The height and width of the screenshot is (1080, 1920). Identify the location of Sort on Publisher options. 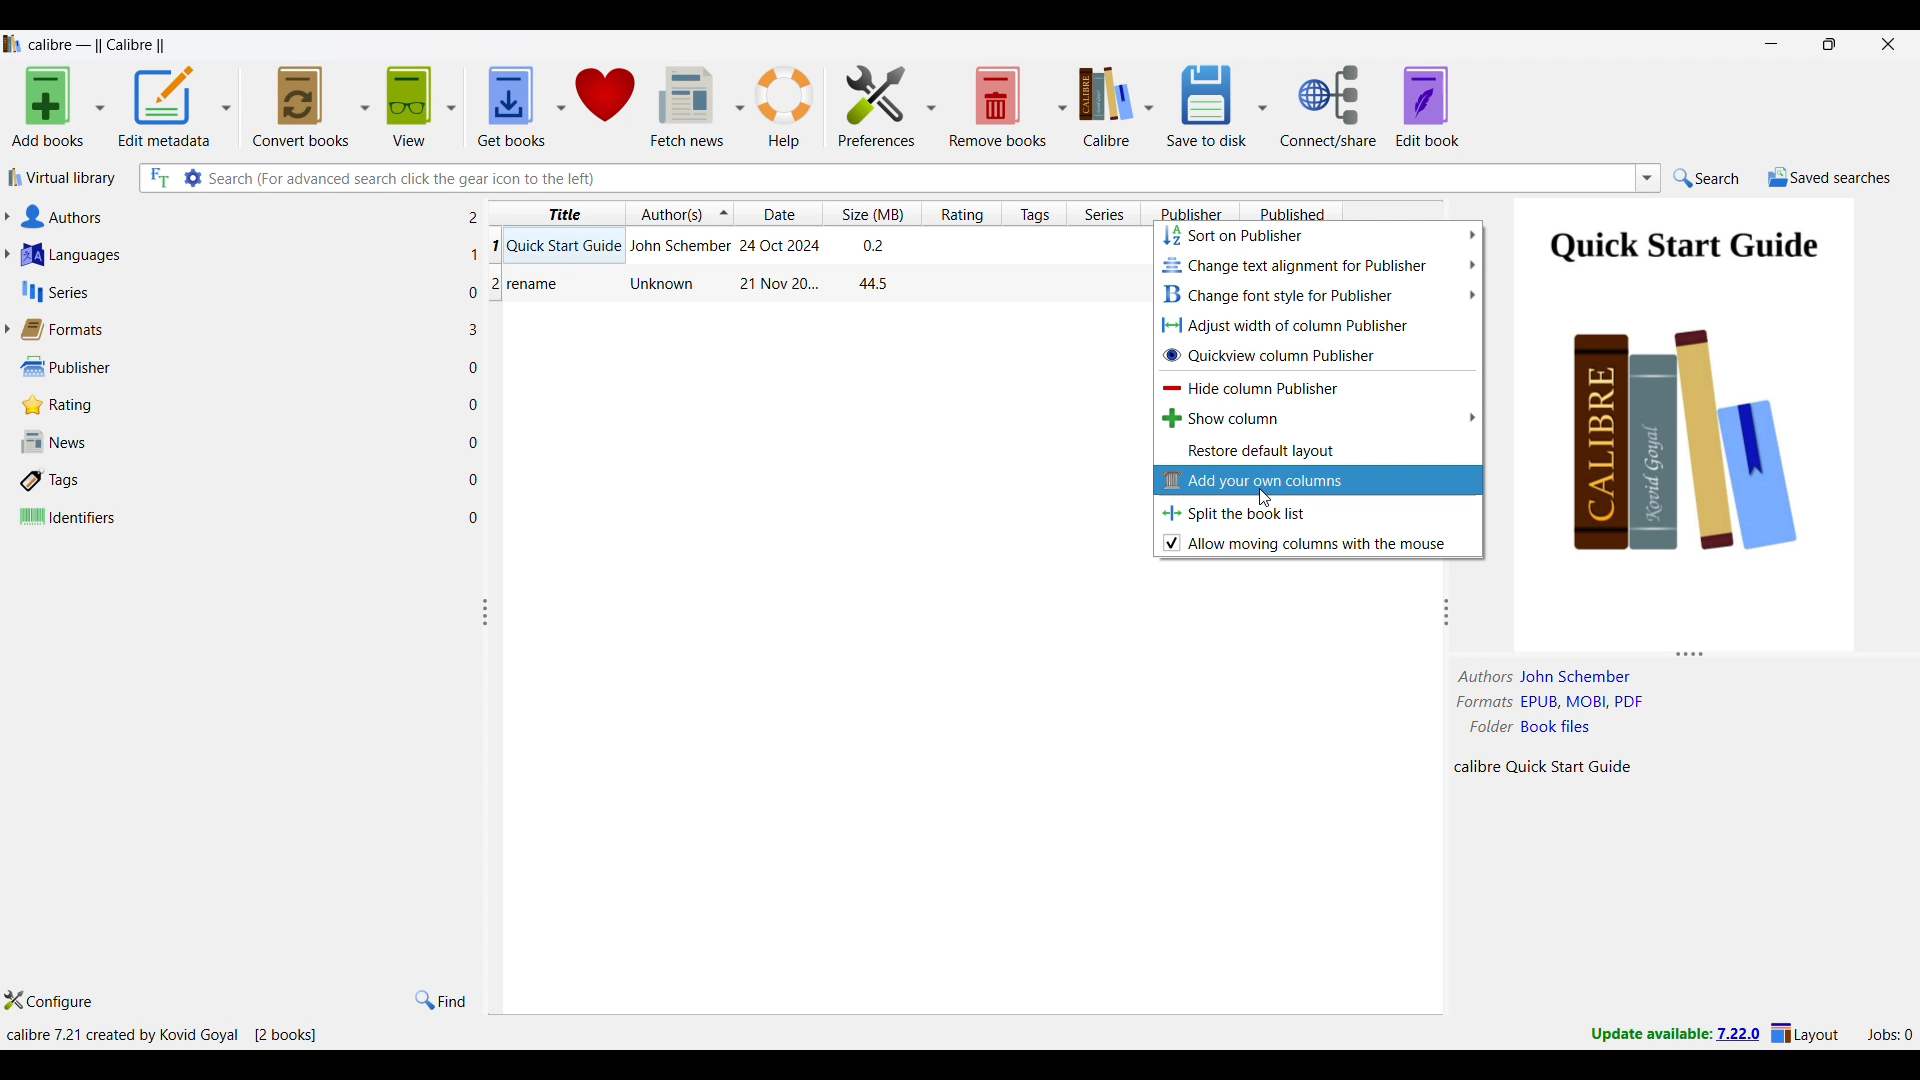
(1319, 235).